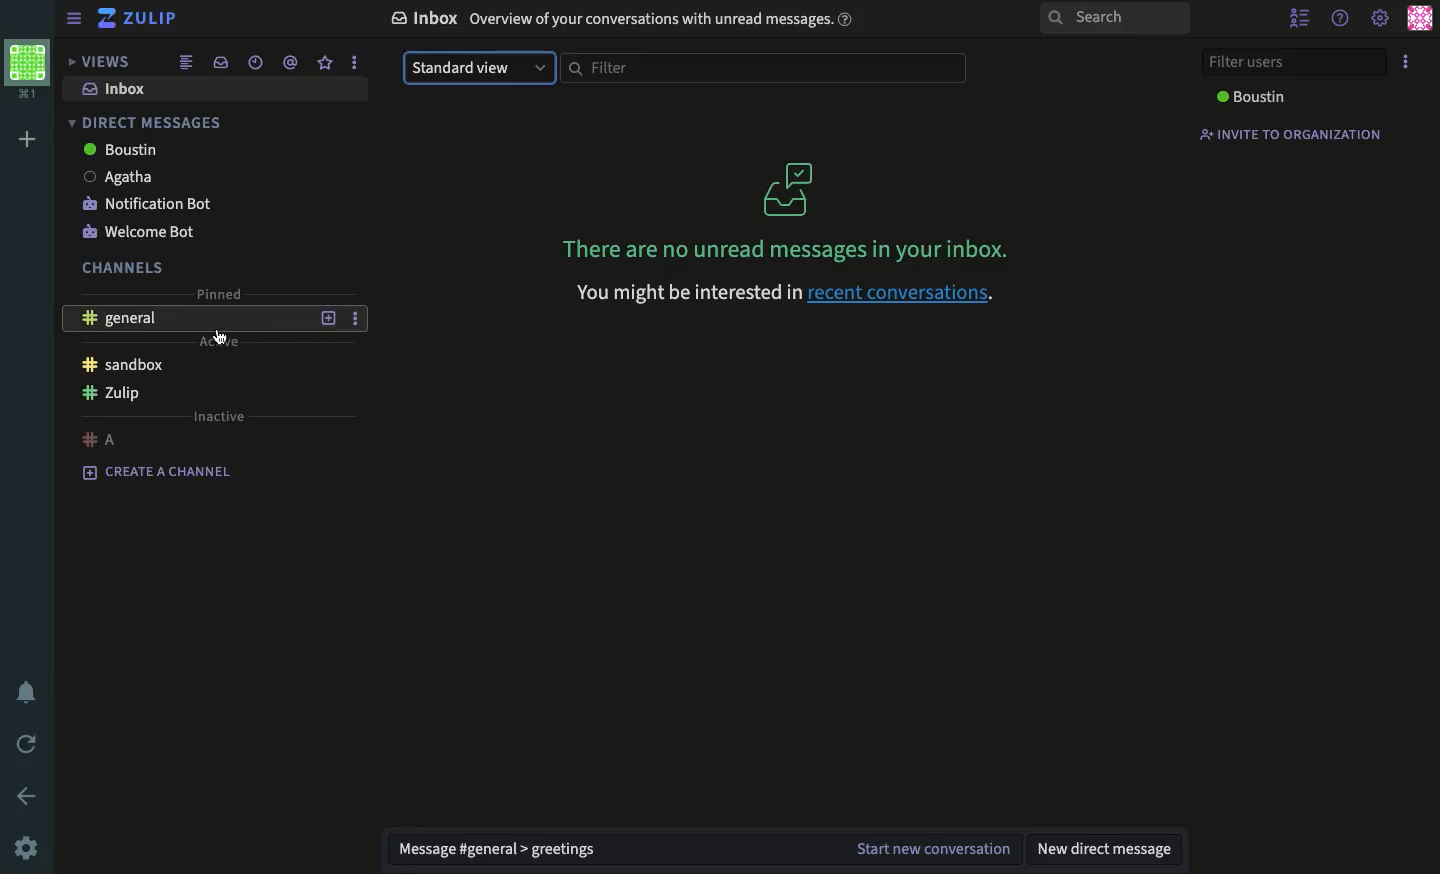 The height and width of the screenshot is (874, 1440). Describe the element at coordinates (256, 63) in the screenshot. I see `recent conversations` at that location.